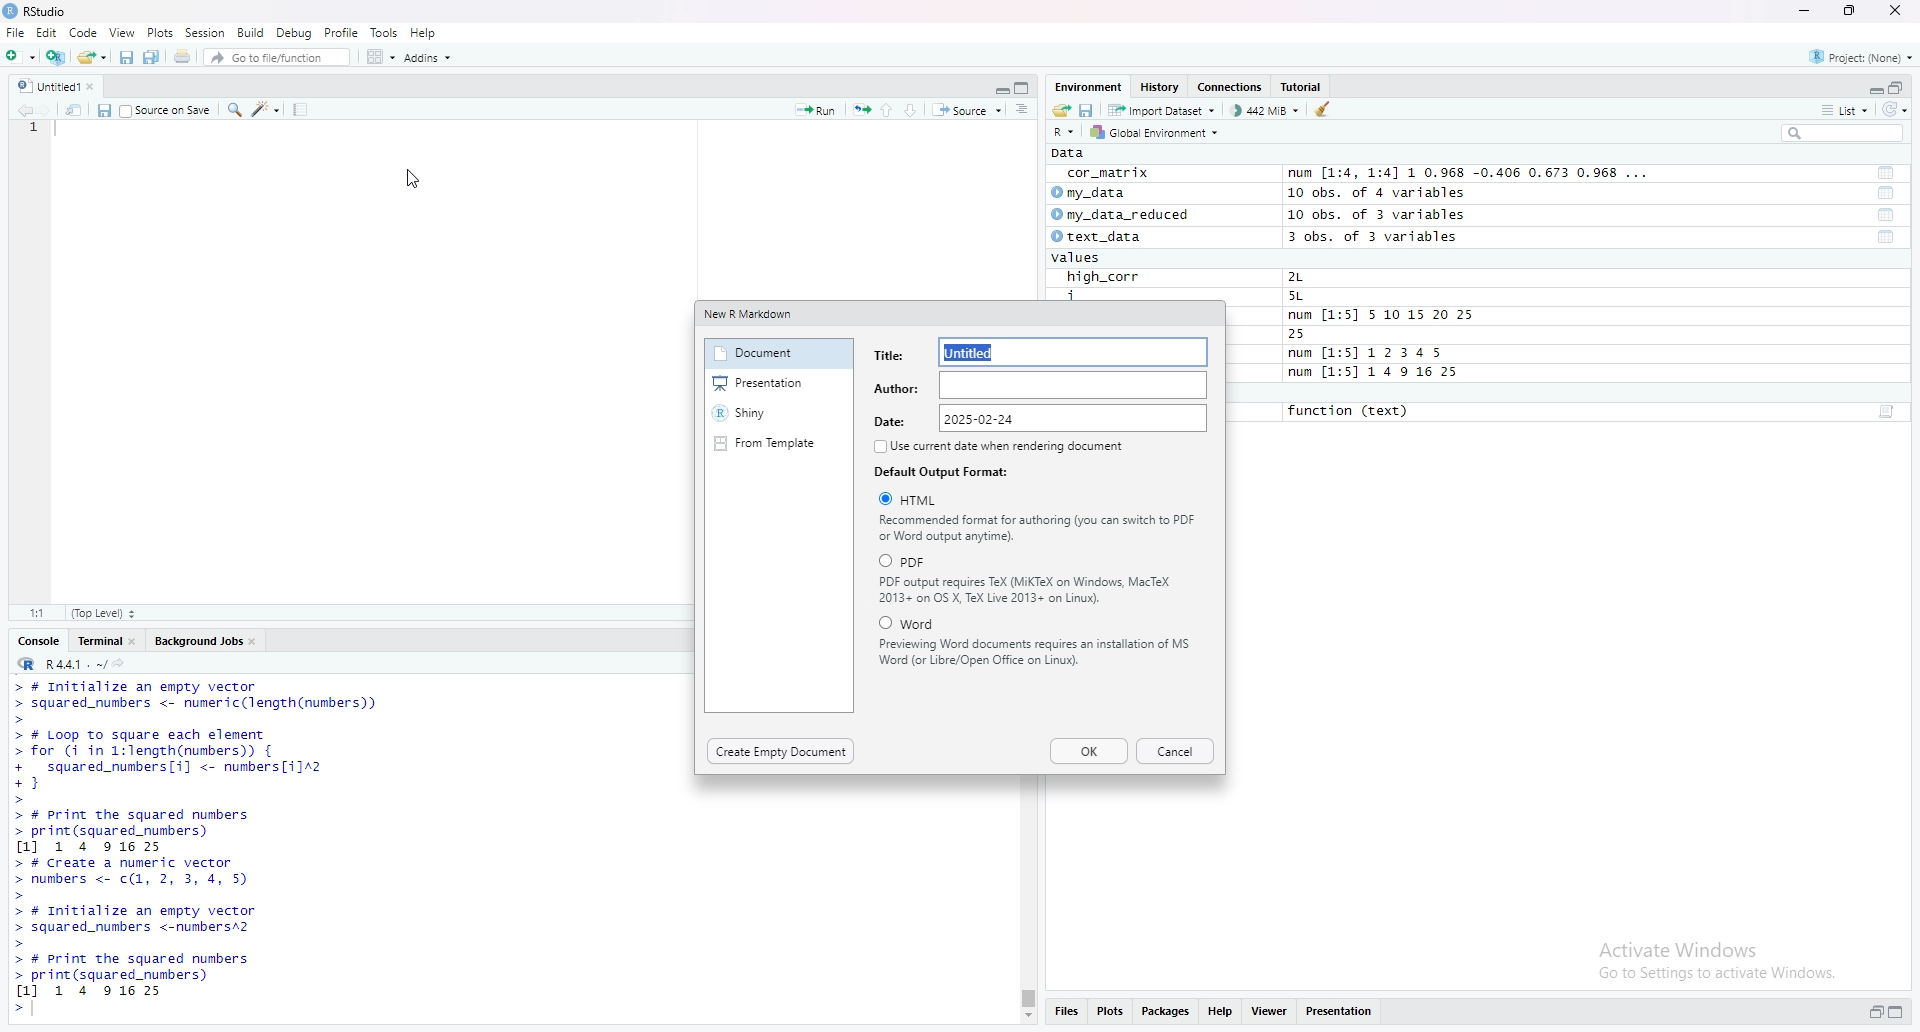  I want to click on Scrollbar down, so click(1026, 1019).